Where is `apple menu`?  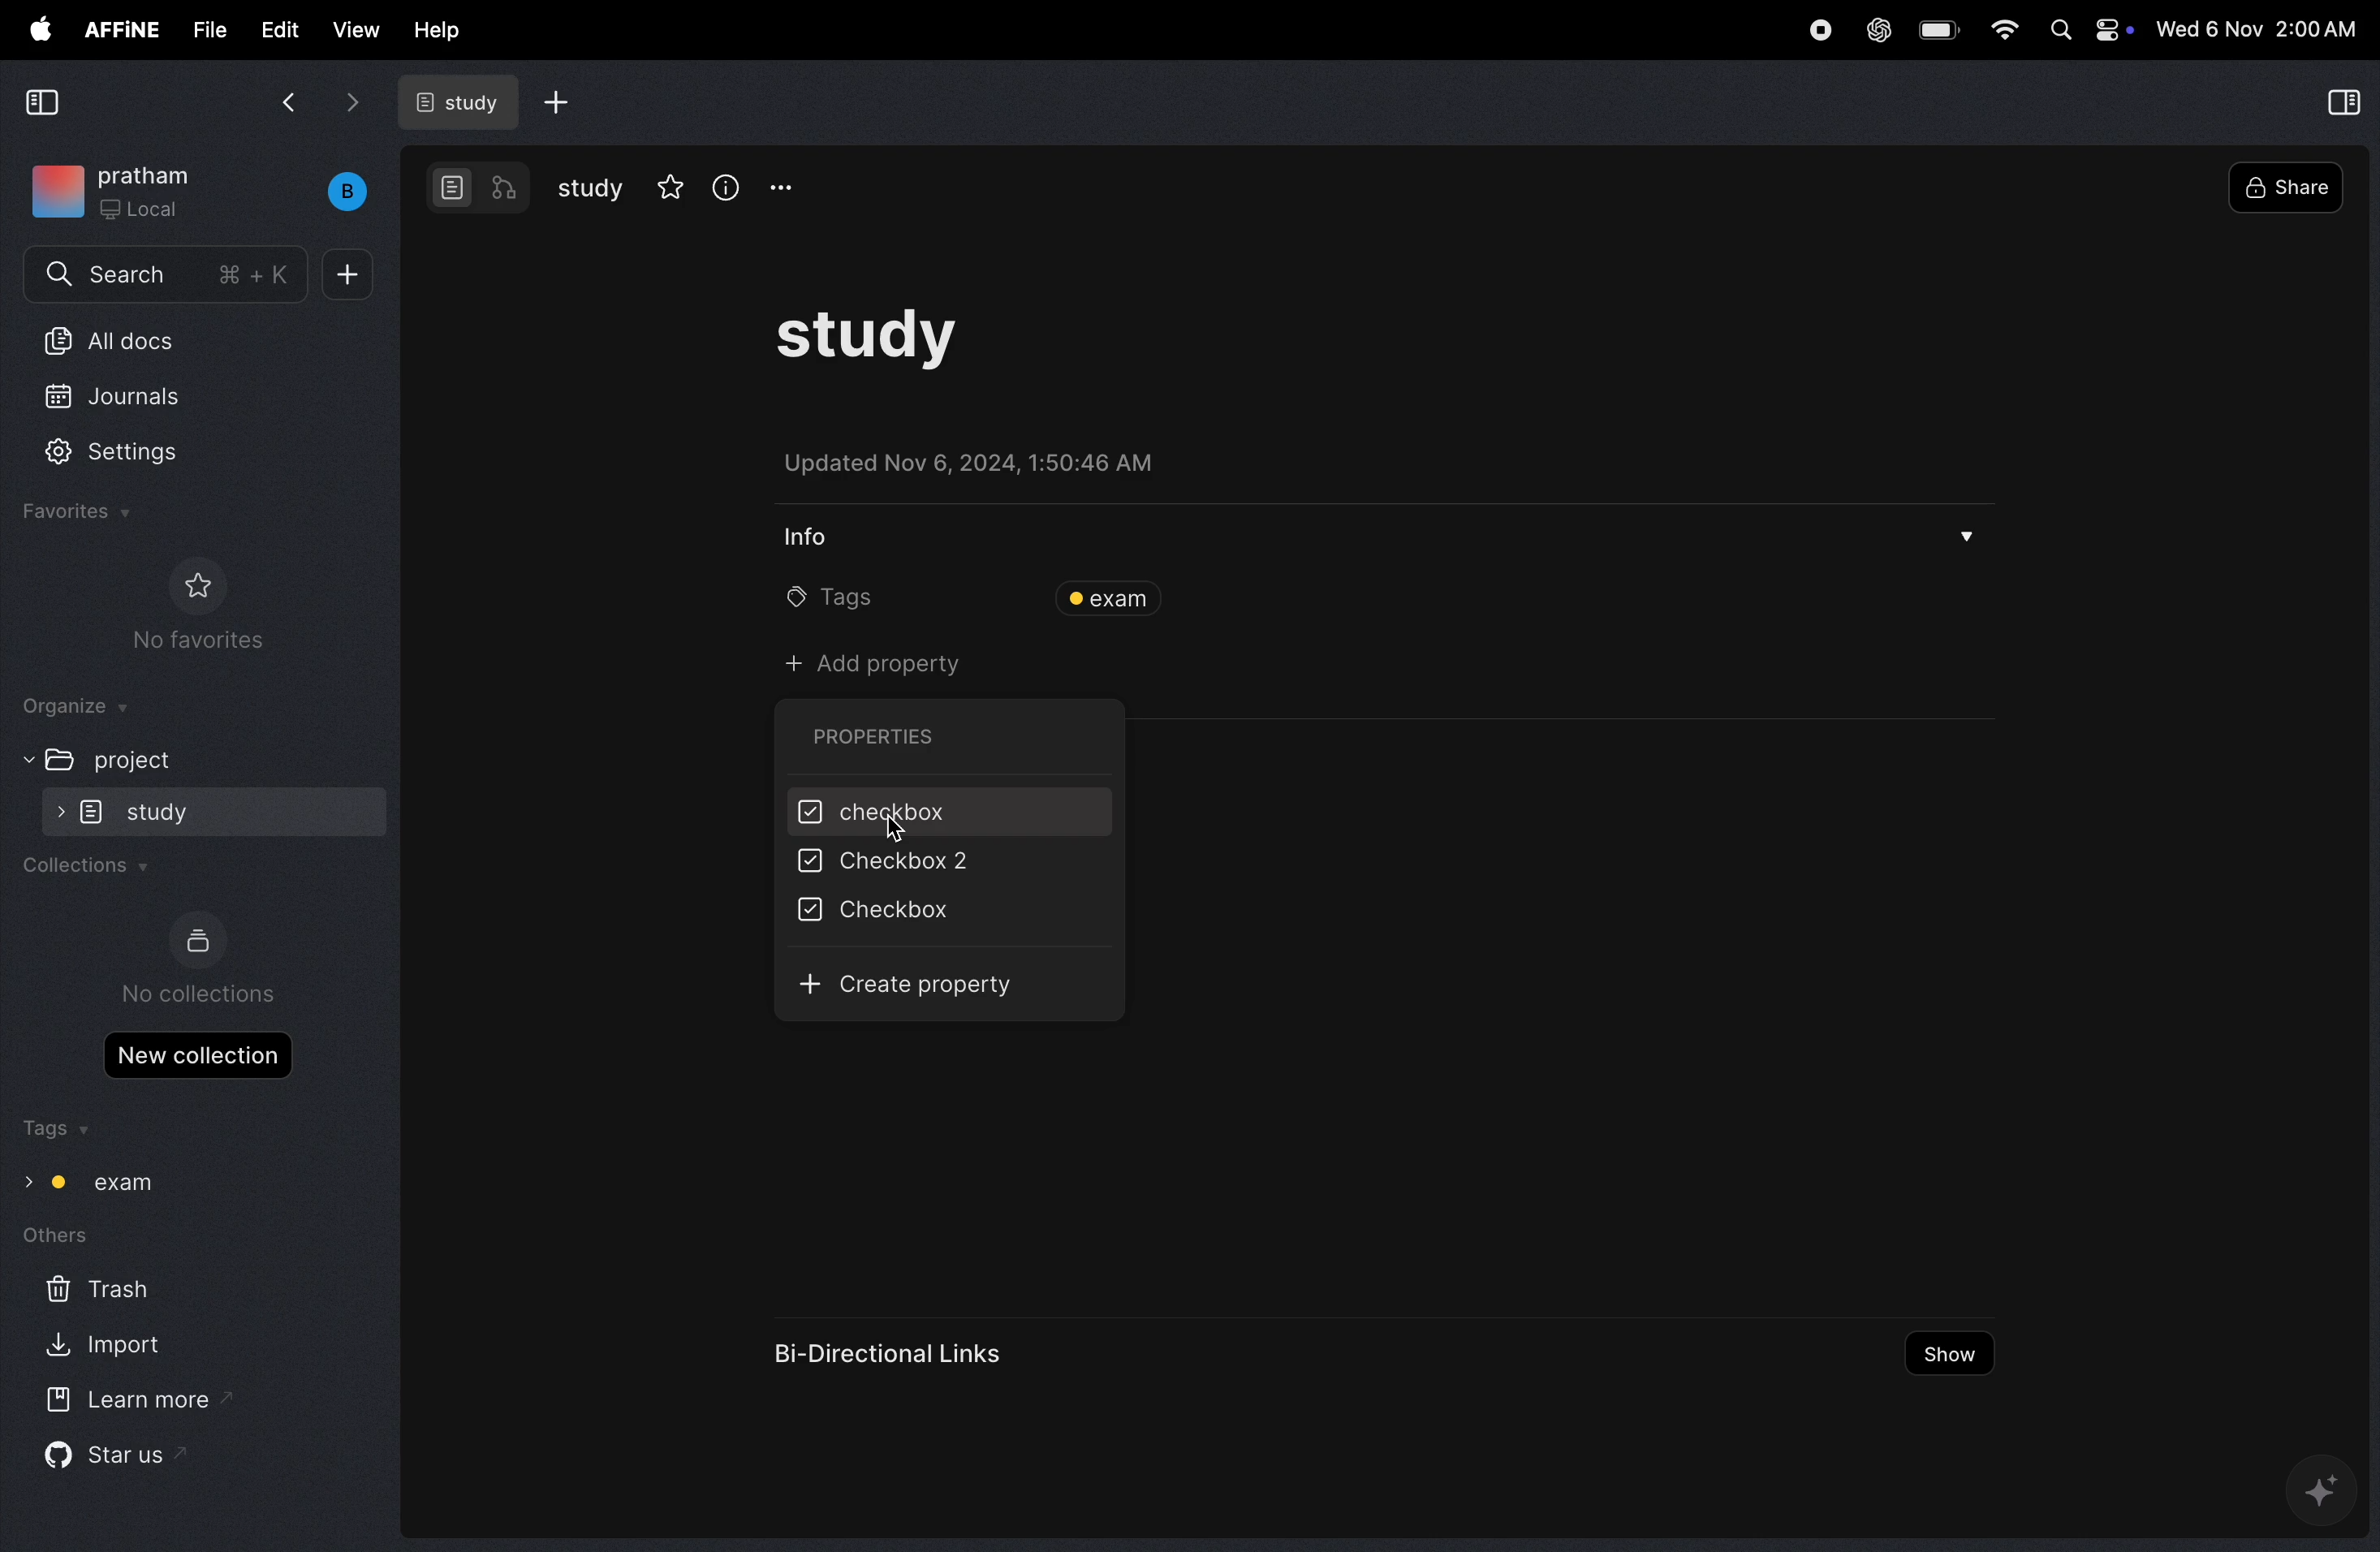
apple menu is located at coordinates (42, 32).